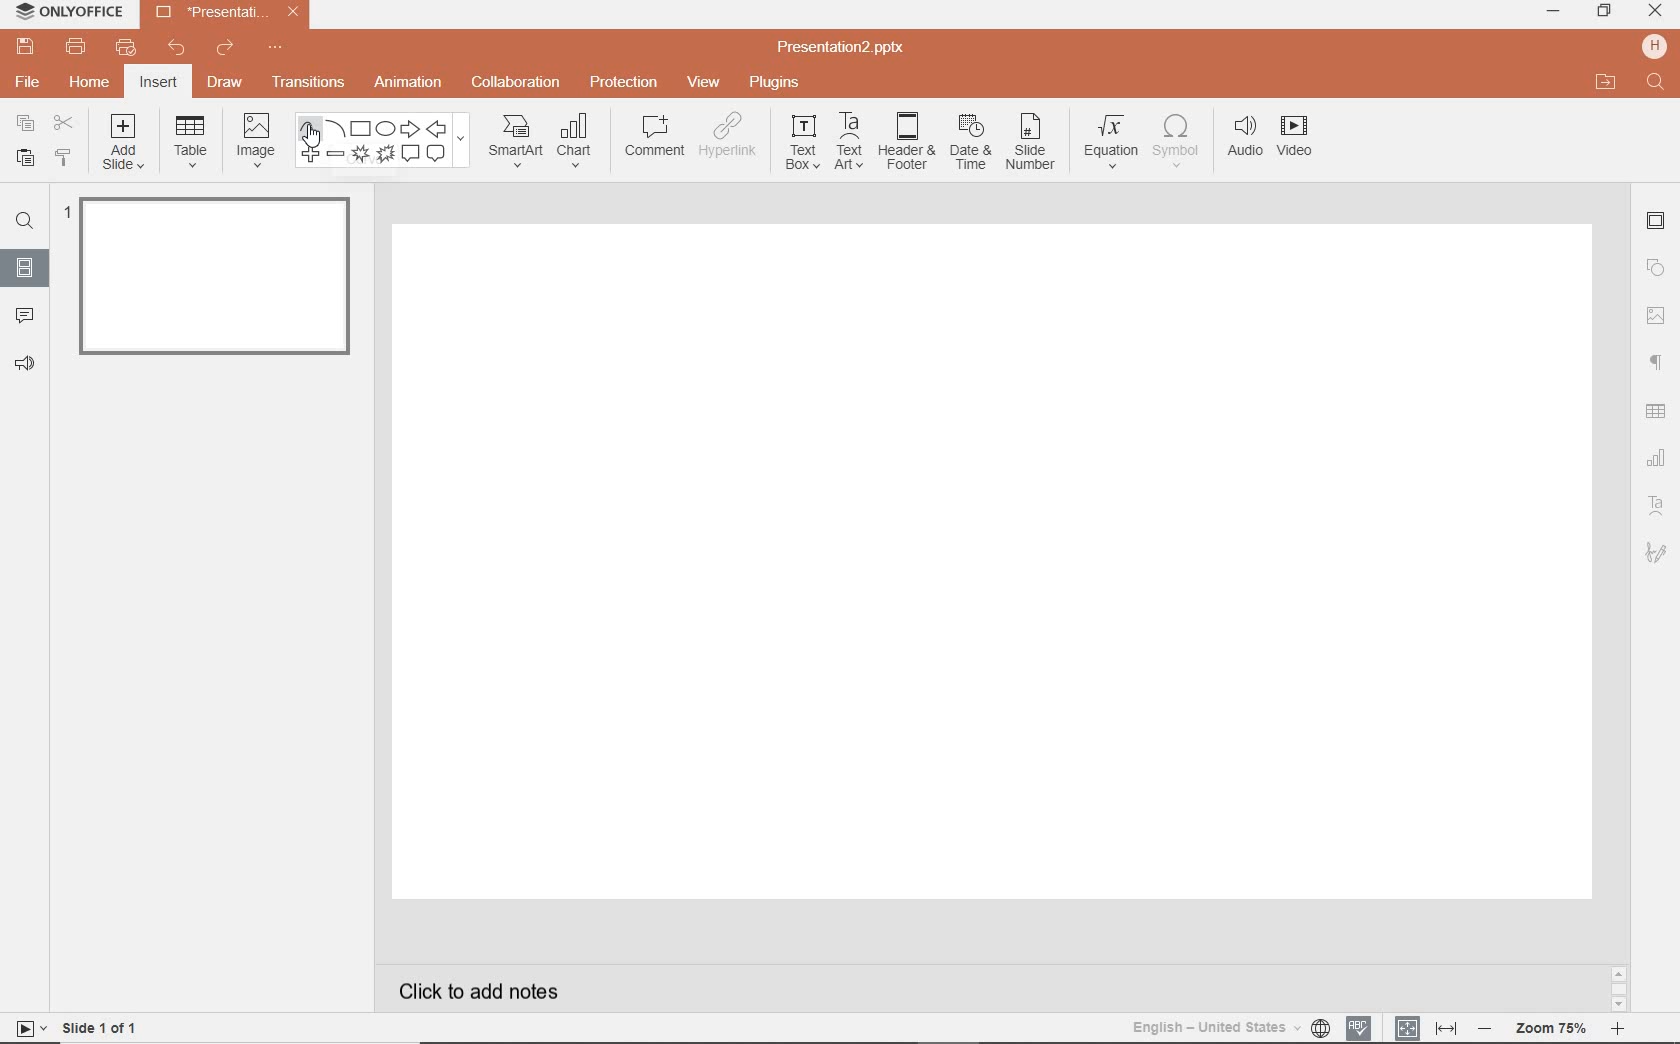 The width and height of the screenshot is (1680, 1044). Describe the element at coordinates (125, 146) in the screenshot. I see `ADD SLIDE` at that location.